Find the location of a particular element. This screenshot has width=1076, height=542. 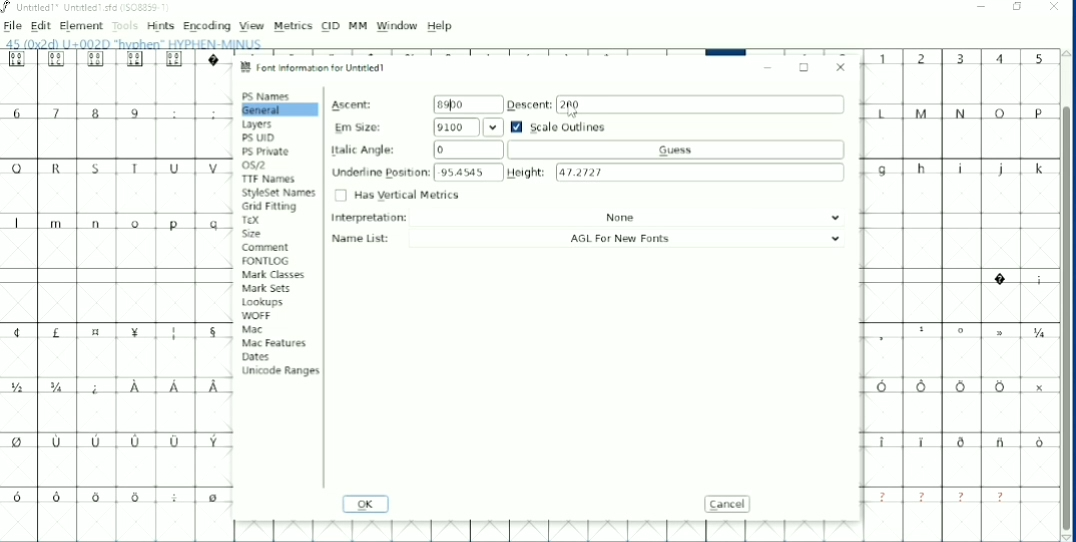

Size is located at coordinates (255, 233).